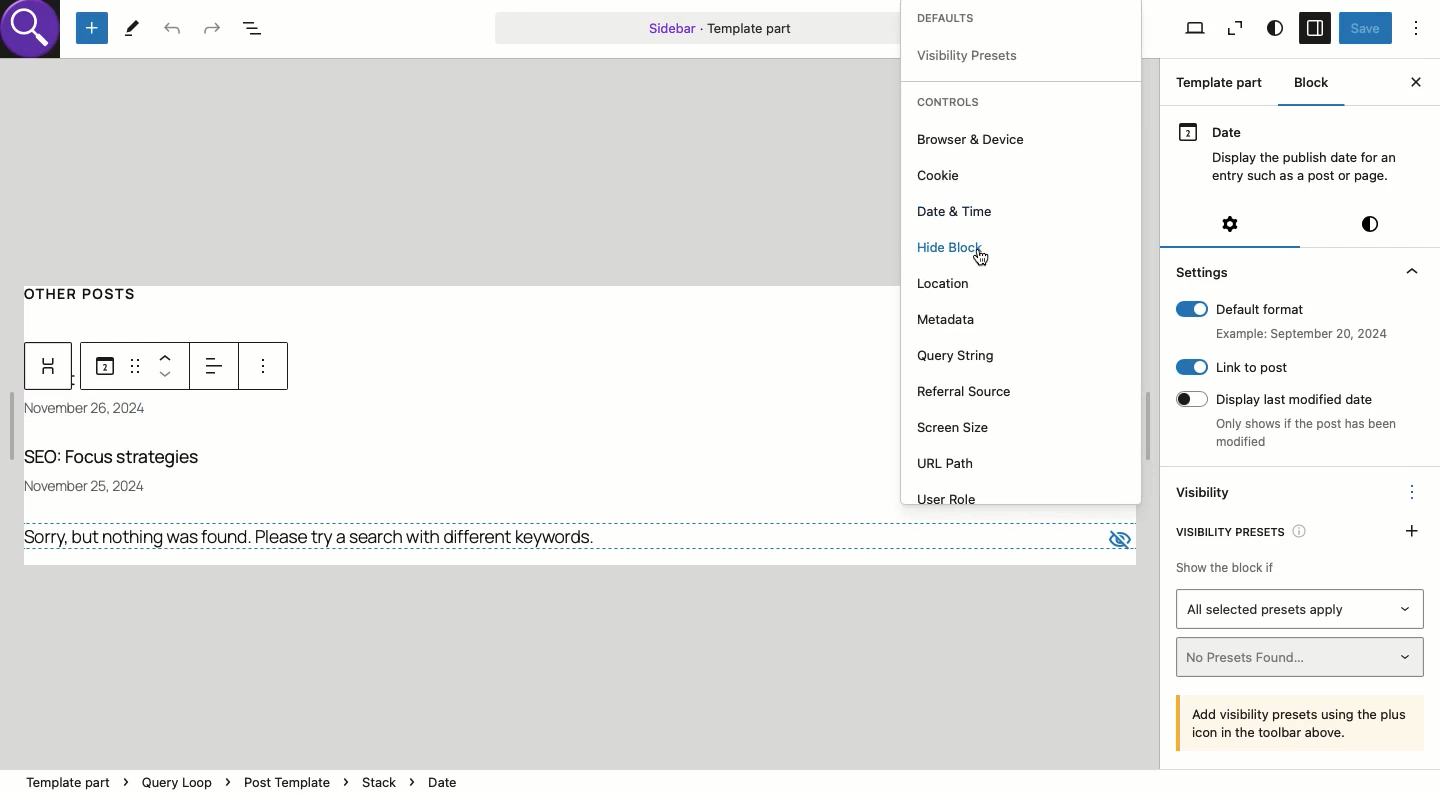  I want to click on Template part, so click(697, 27).